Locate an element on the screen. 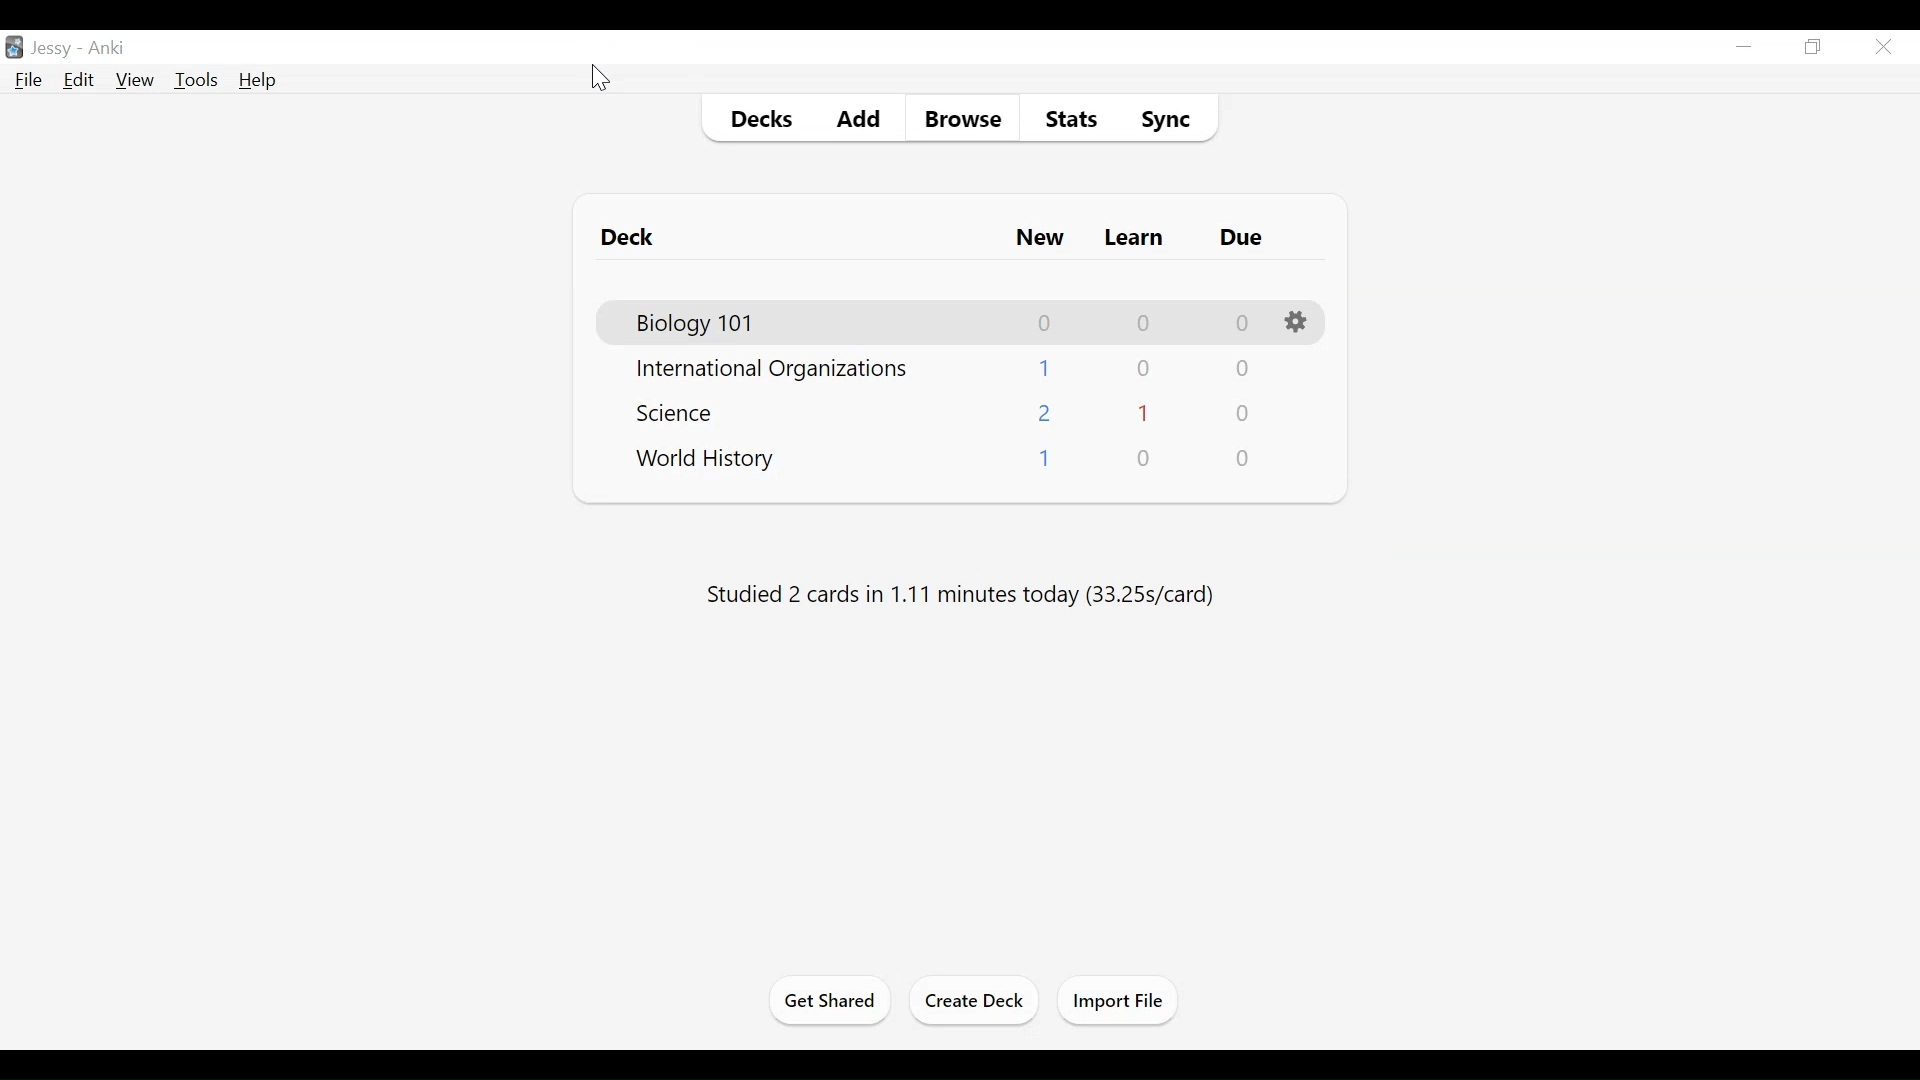 The width and height of the screenshot is (1920, 1080). Close is located at coordinates (1883, 48).